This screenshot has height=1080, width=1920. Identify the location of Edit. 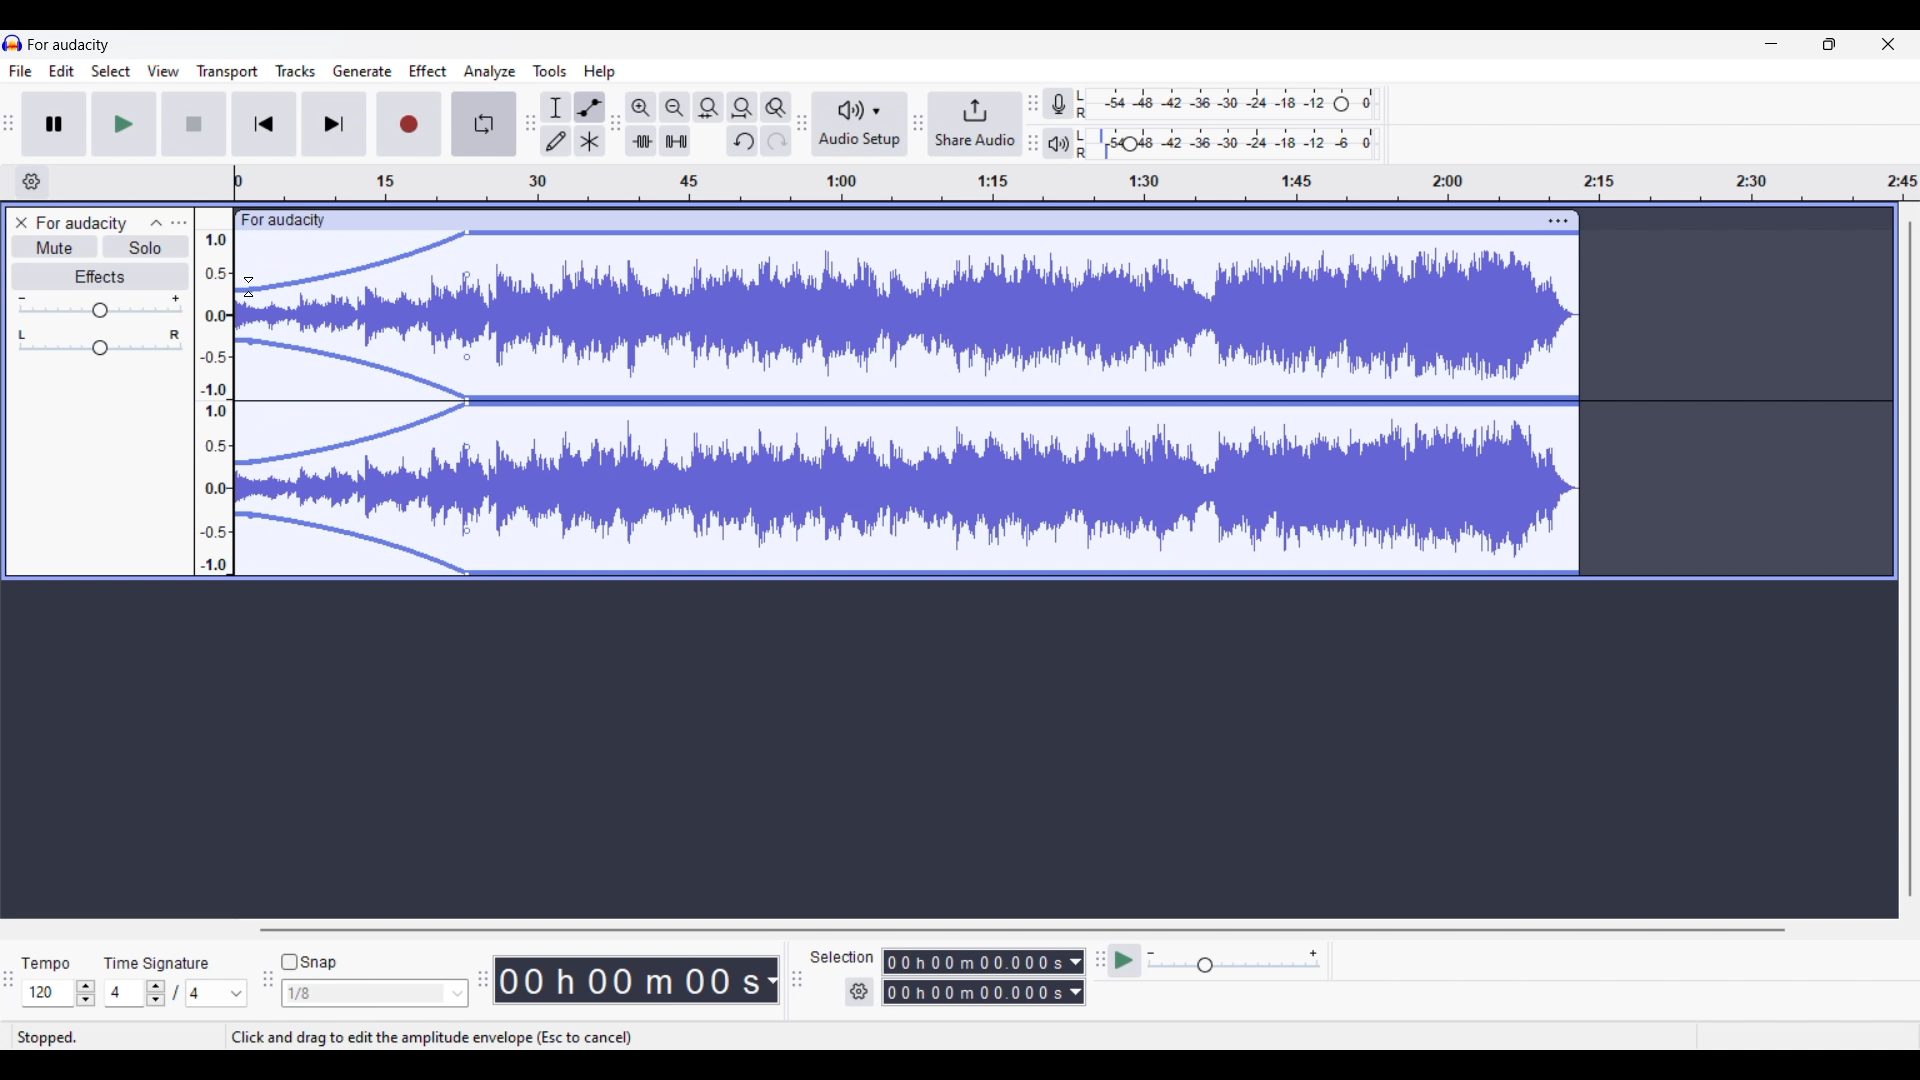
(62, 70).